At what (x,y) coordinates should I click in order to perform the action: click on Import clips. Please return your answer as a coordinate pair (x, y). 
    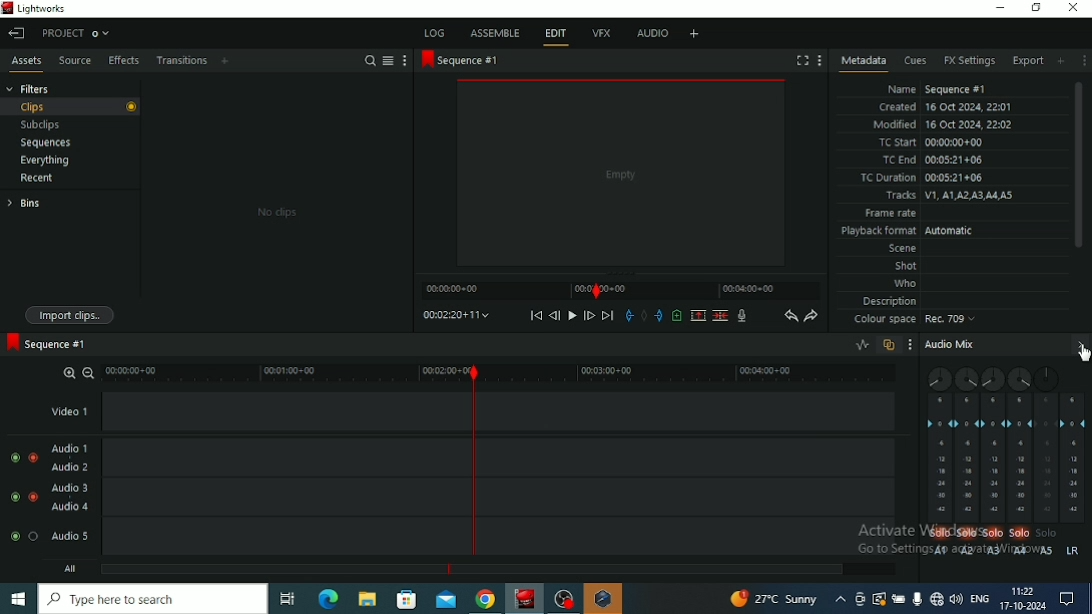
    Looking at the image, I should click on (71, 316).